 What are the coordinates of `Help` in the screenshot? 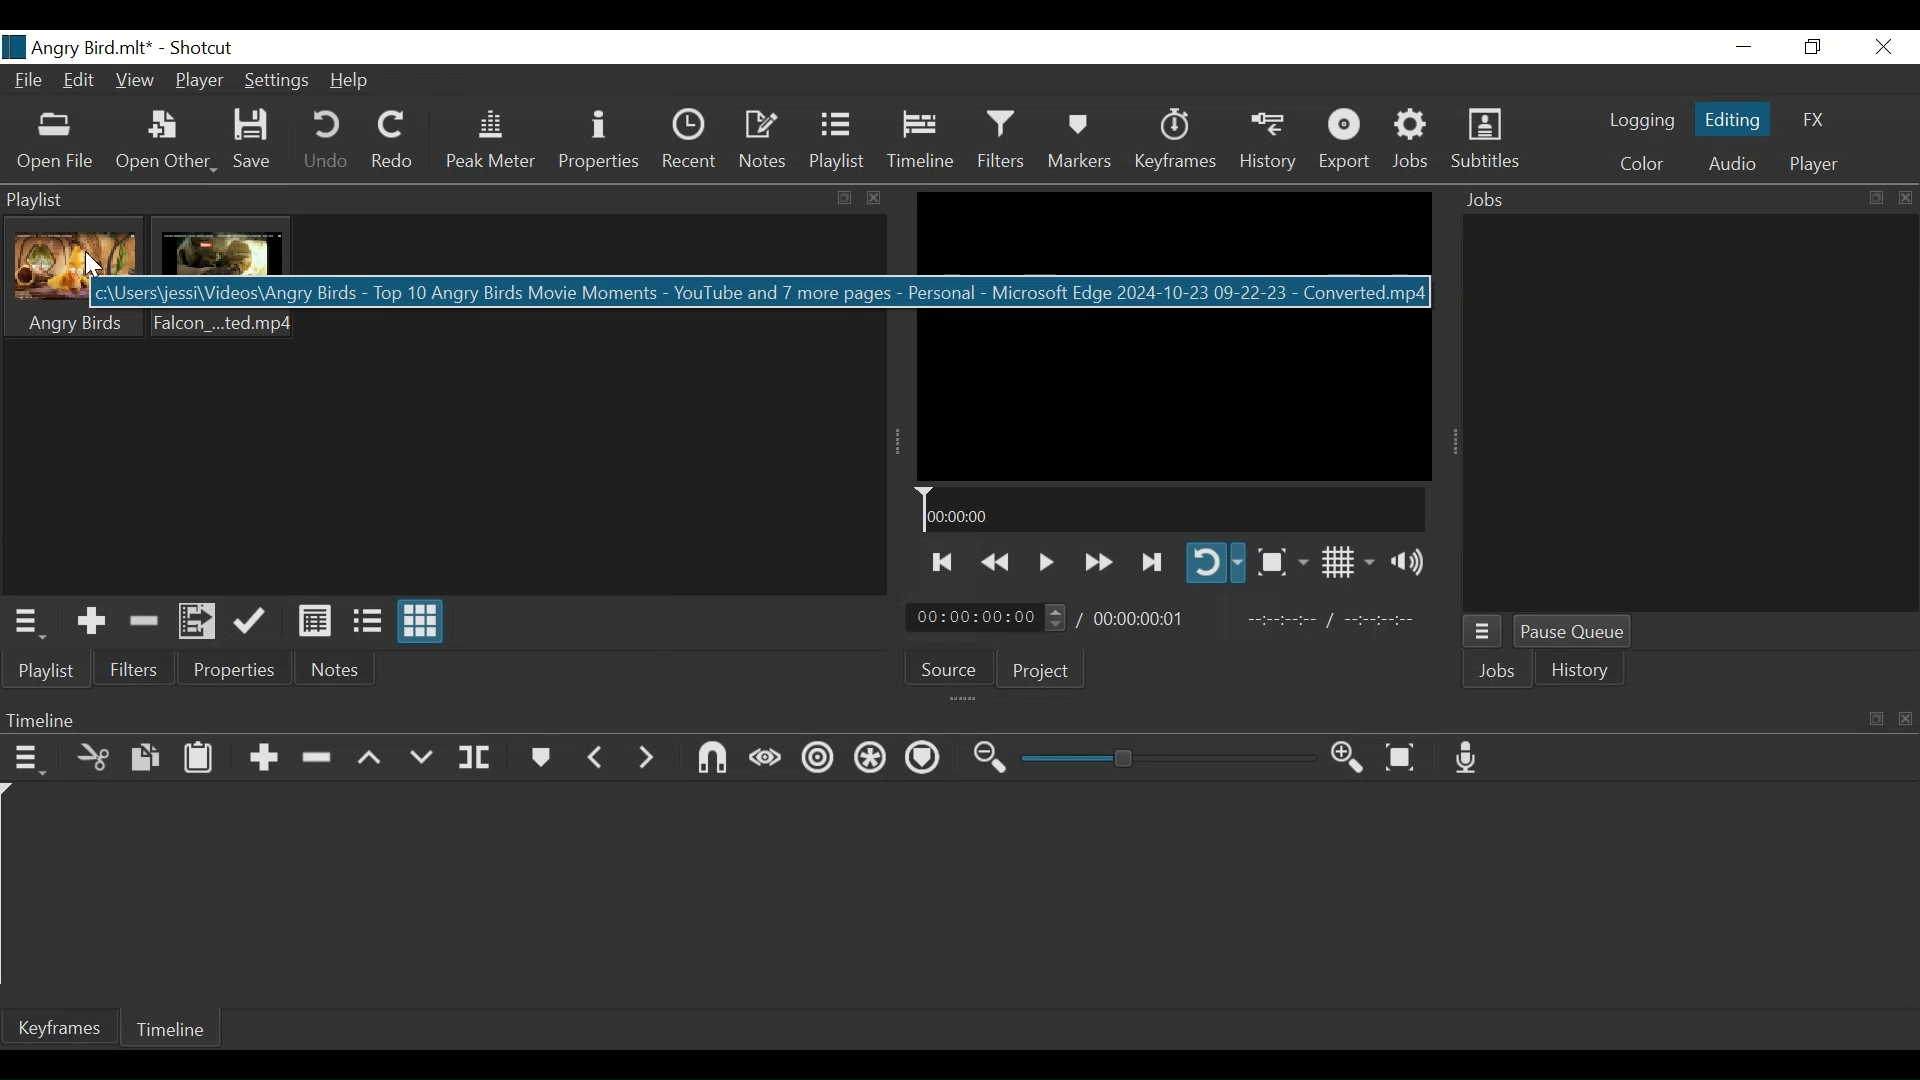 It's located at (353, 79).